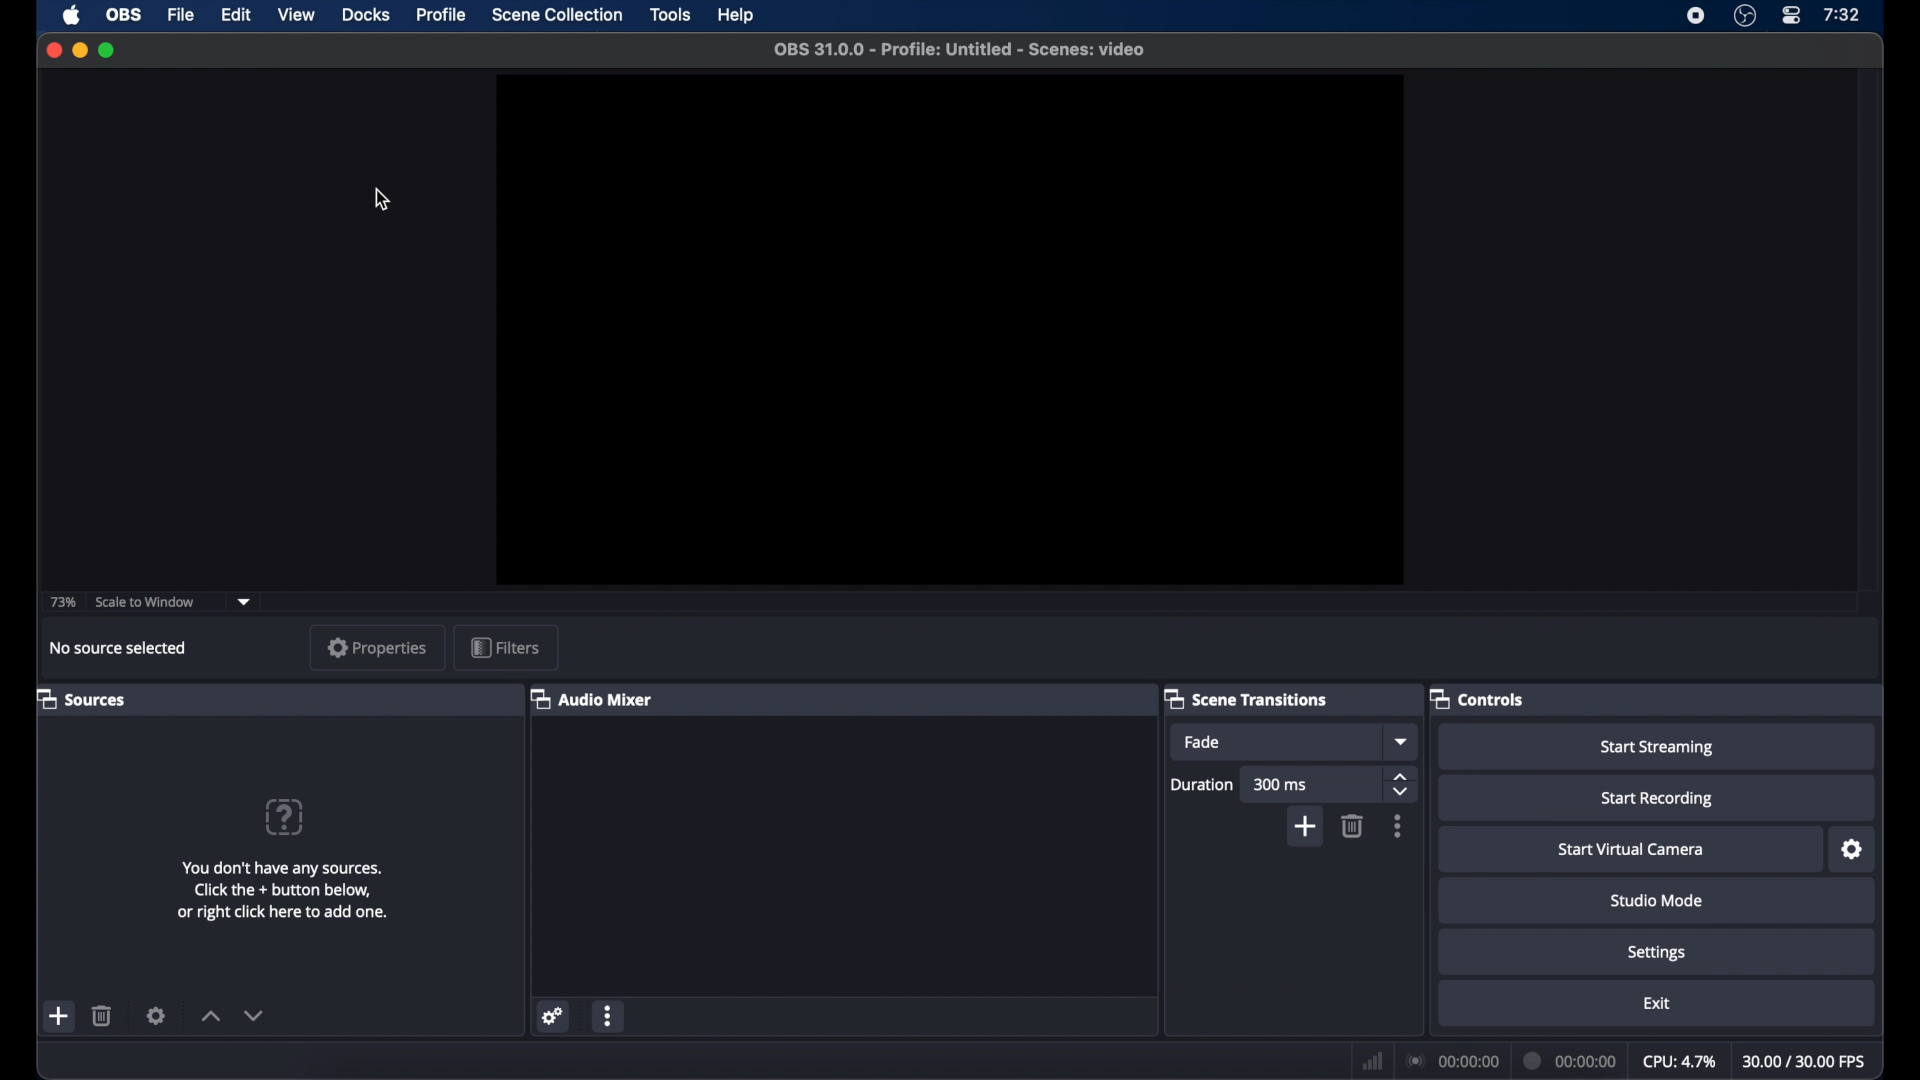  Describe the element at coordinates (1404, 743) in the screenshot. I see `dropdown` at that location.